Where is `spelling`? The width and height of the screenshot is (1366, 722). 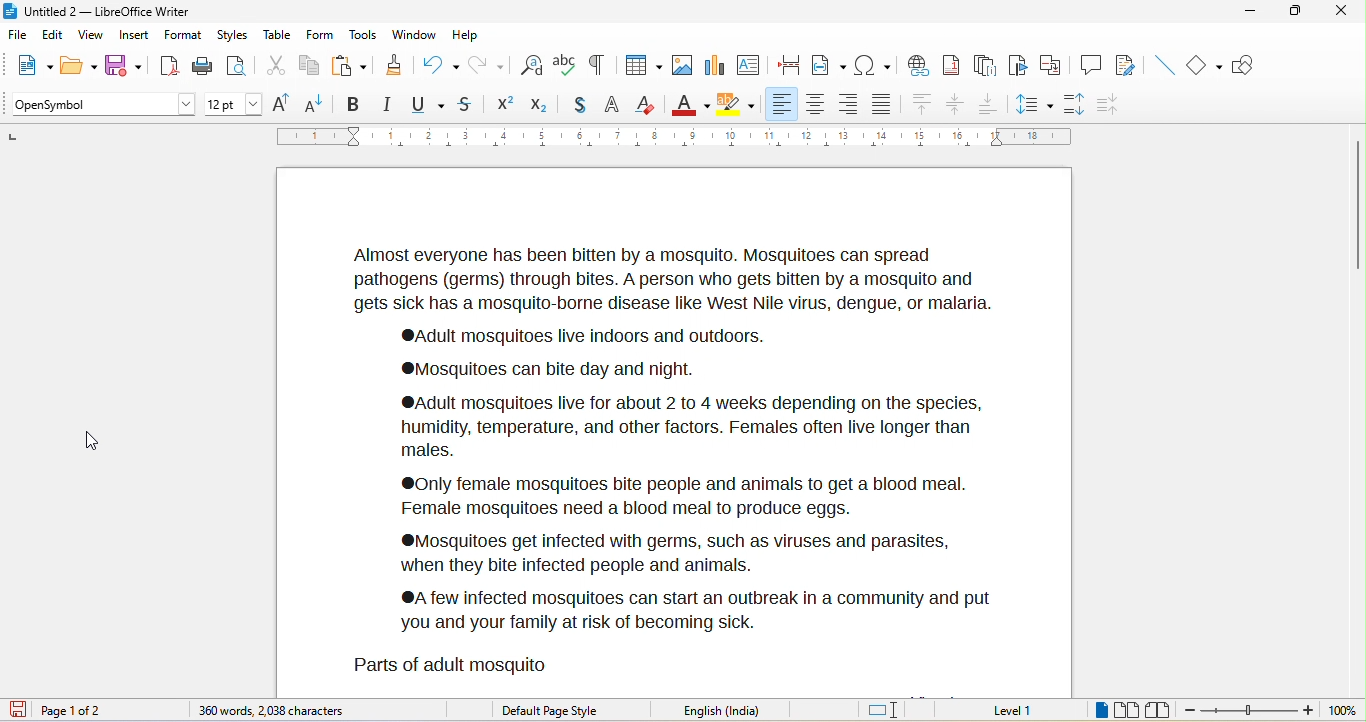
spelling is located at coordinates (567, 66).